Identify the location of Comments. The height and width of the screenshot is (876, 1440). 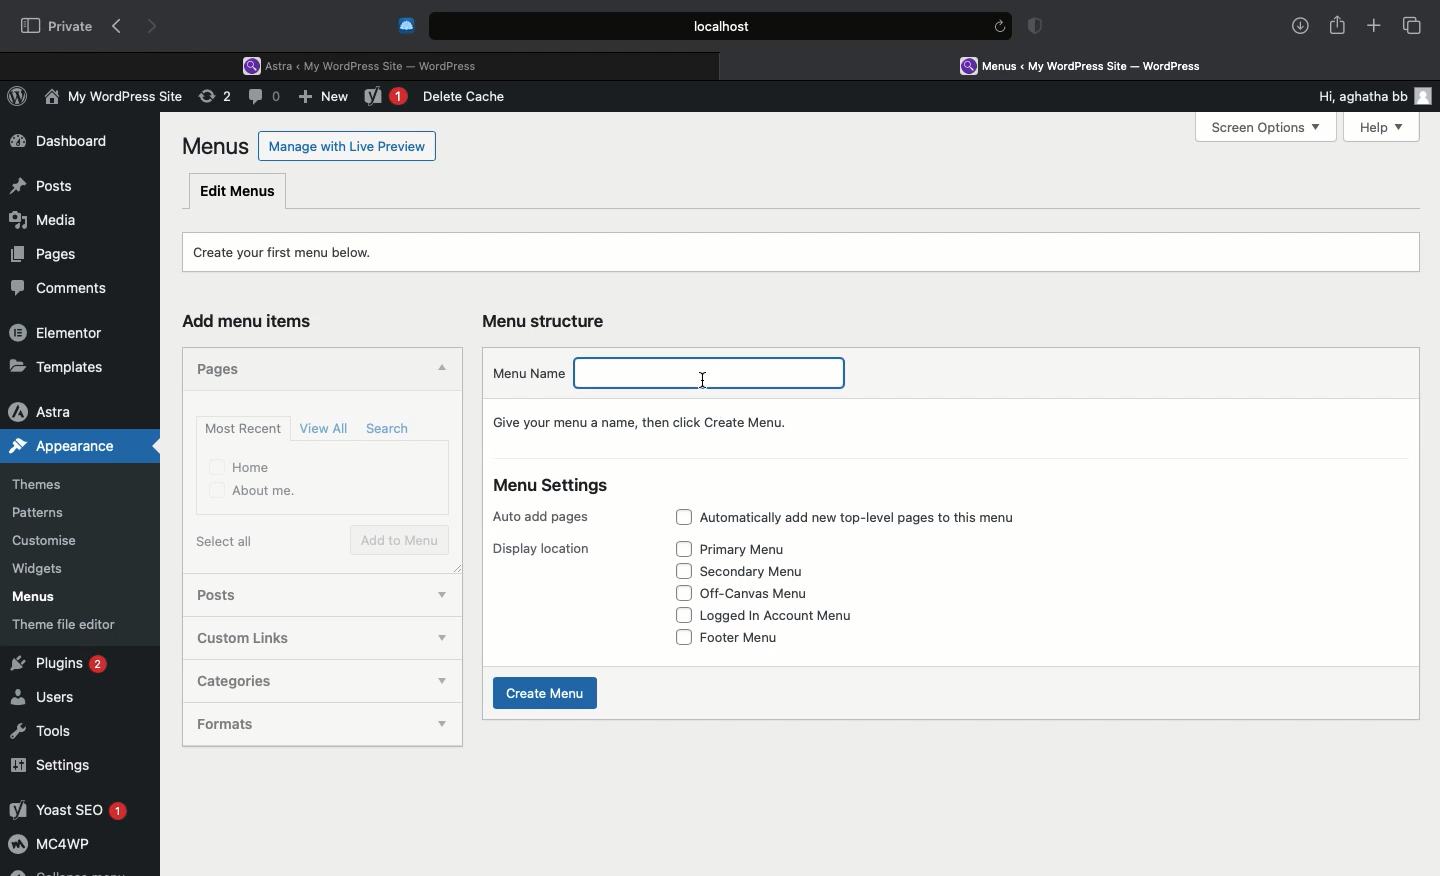
(68, 289).